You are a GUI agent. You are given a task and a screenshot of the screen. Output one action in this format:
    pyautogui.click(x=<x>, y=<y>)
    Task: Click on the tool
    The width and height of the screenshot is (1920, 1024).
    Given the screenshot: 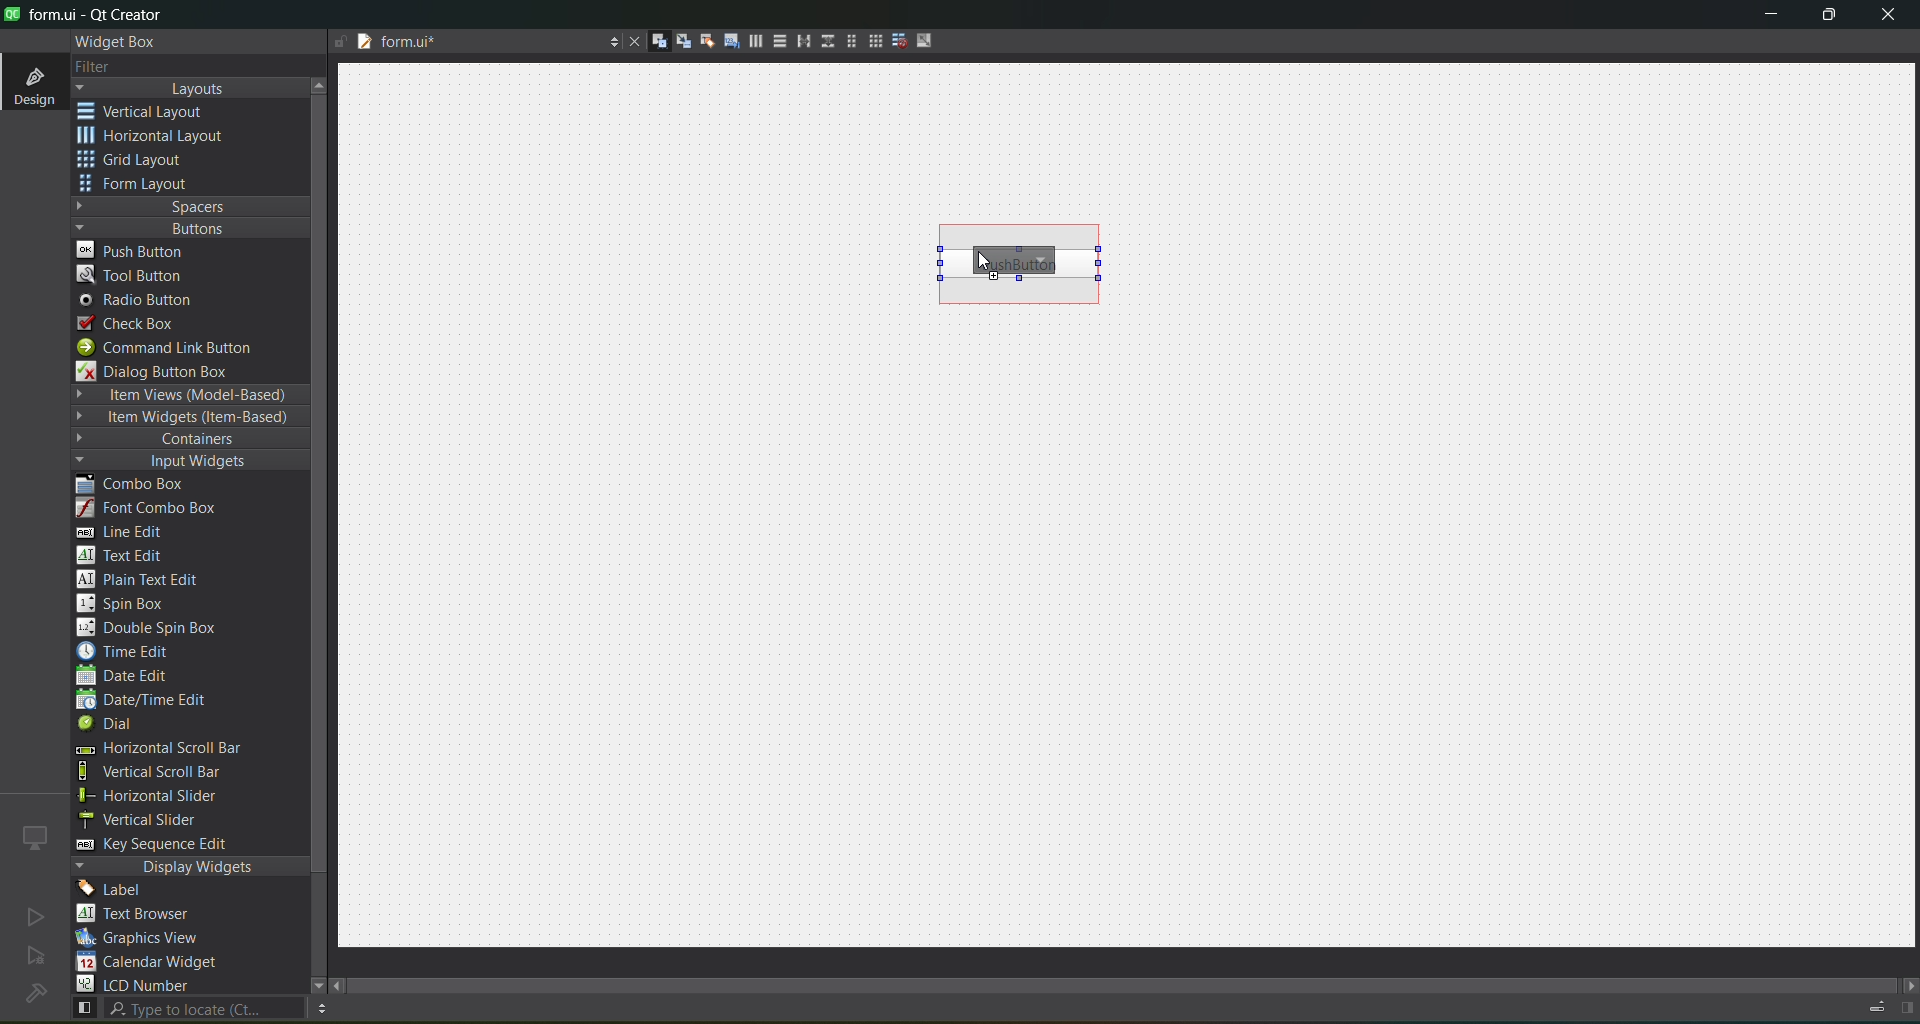 What is the action you would take?
    pyautogui.click(x=134, y=274)
    